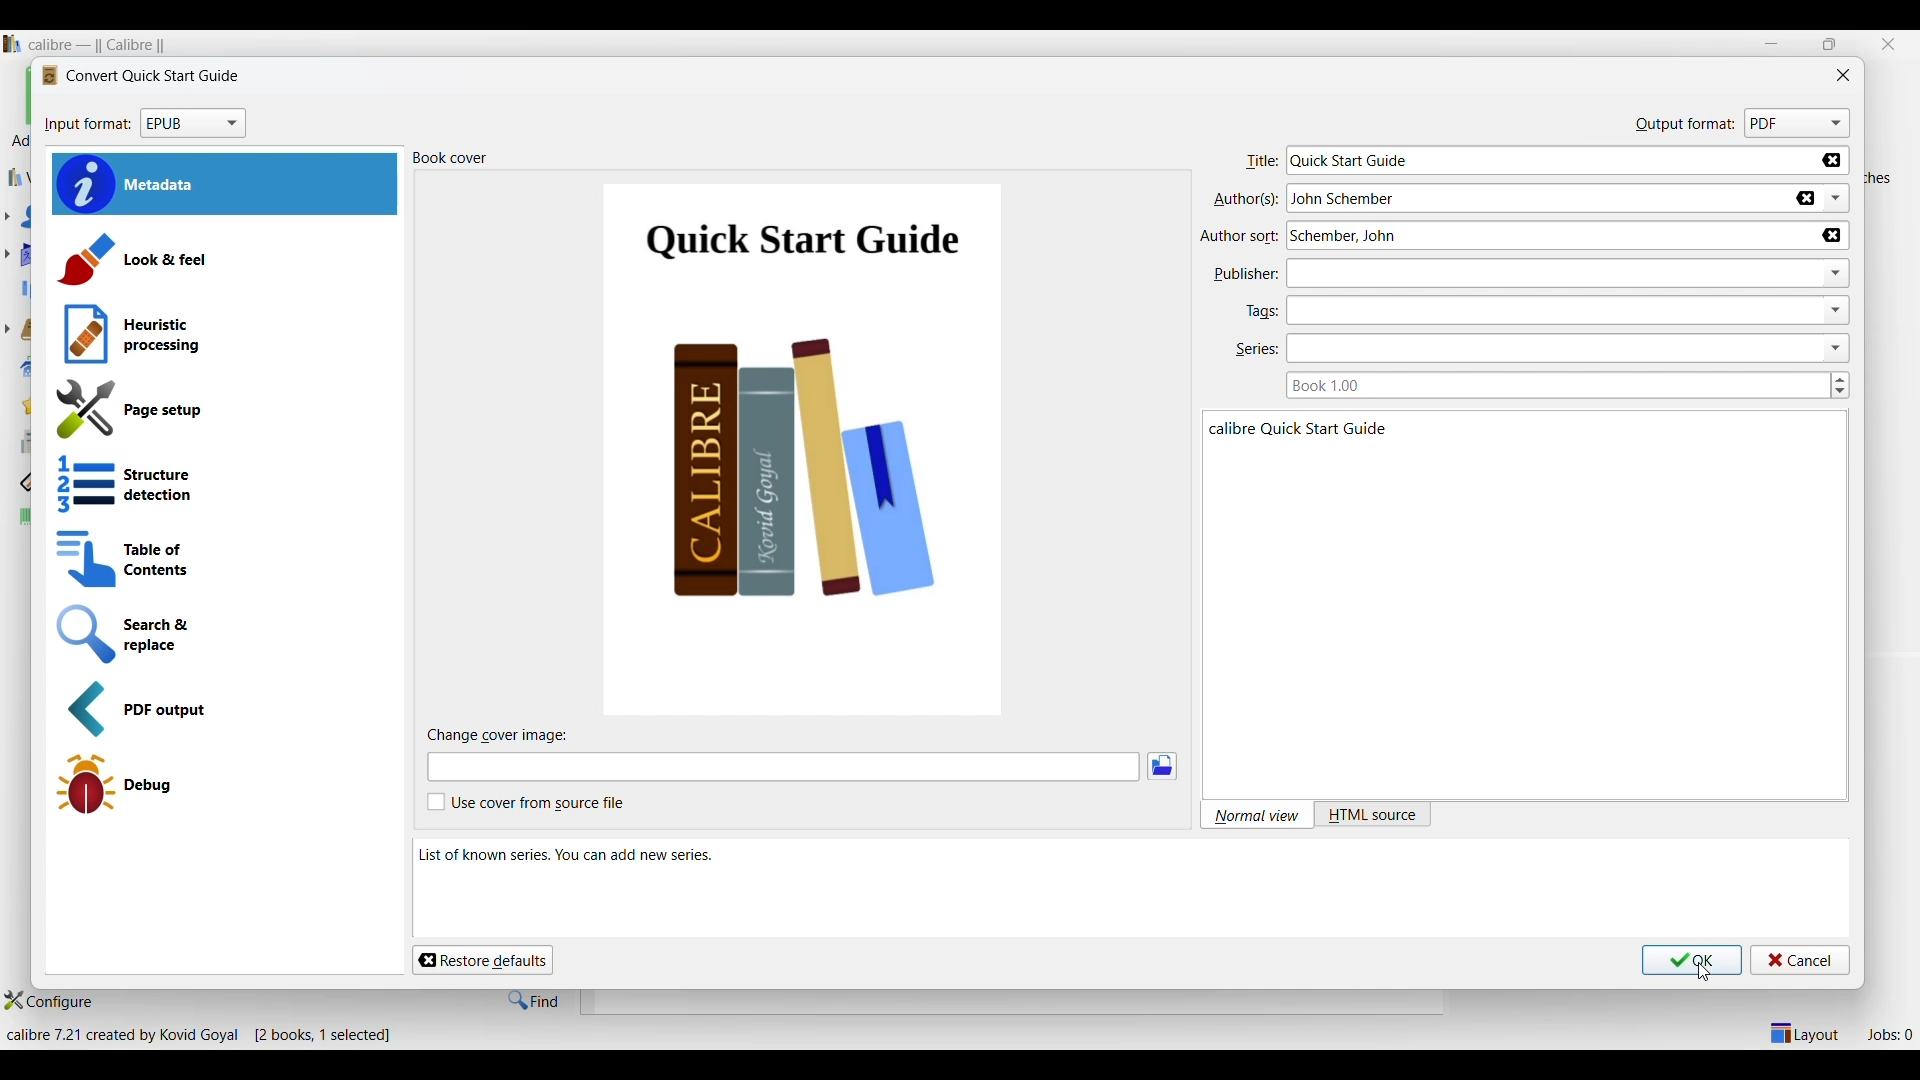  Describe the element at coordinates (221, 558) in the screenshot. I see `Table of contents` at that location.